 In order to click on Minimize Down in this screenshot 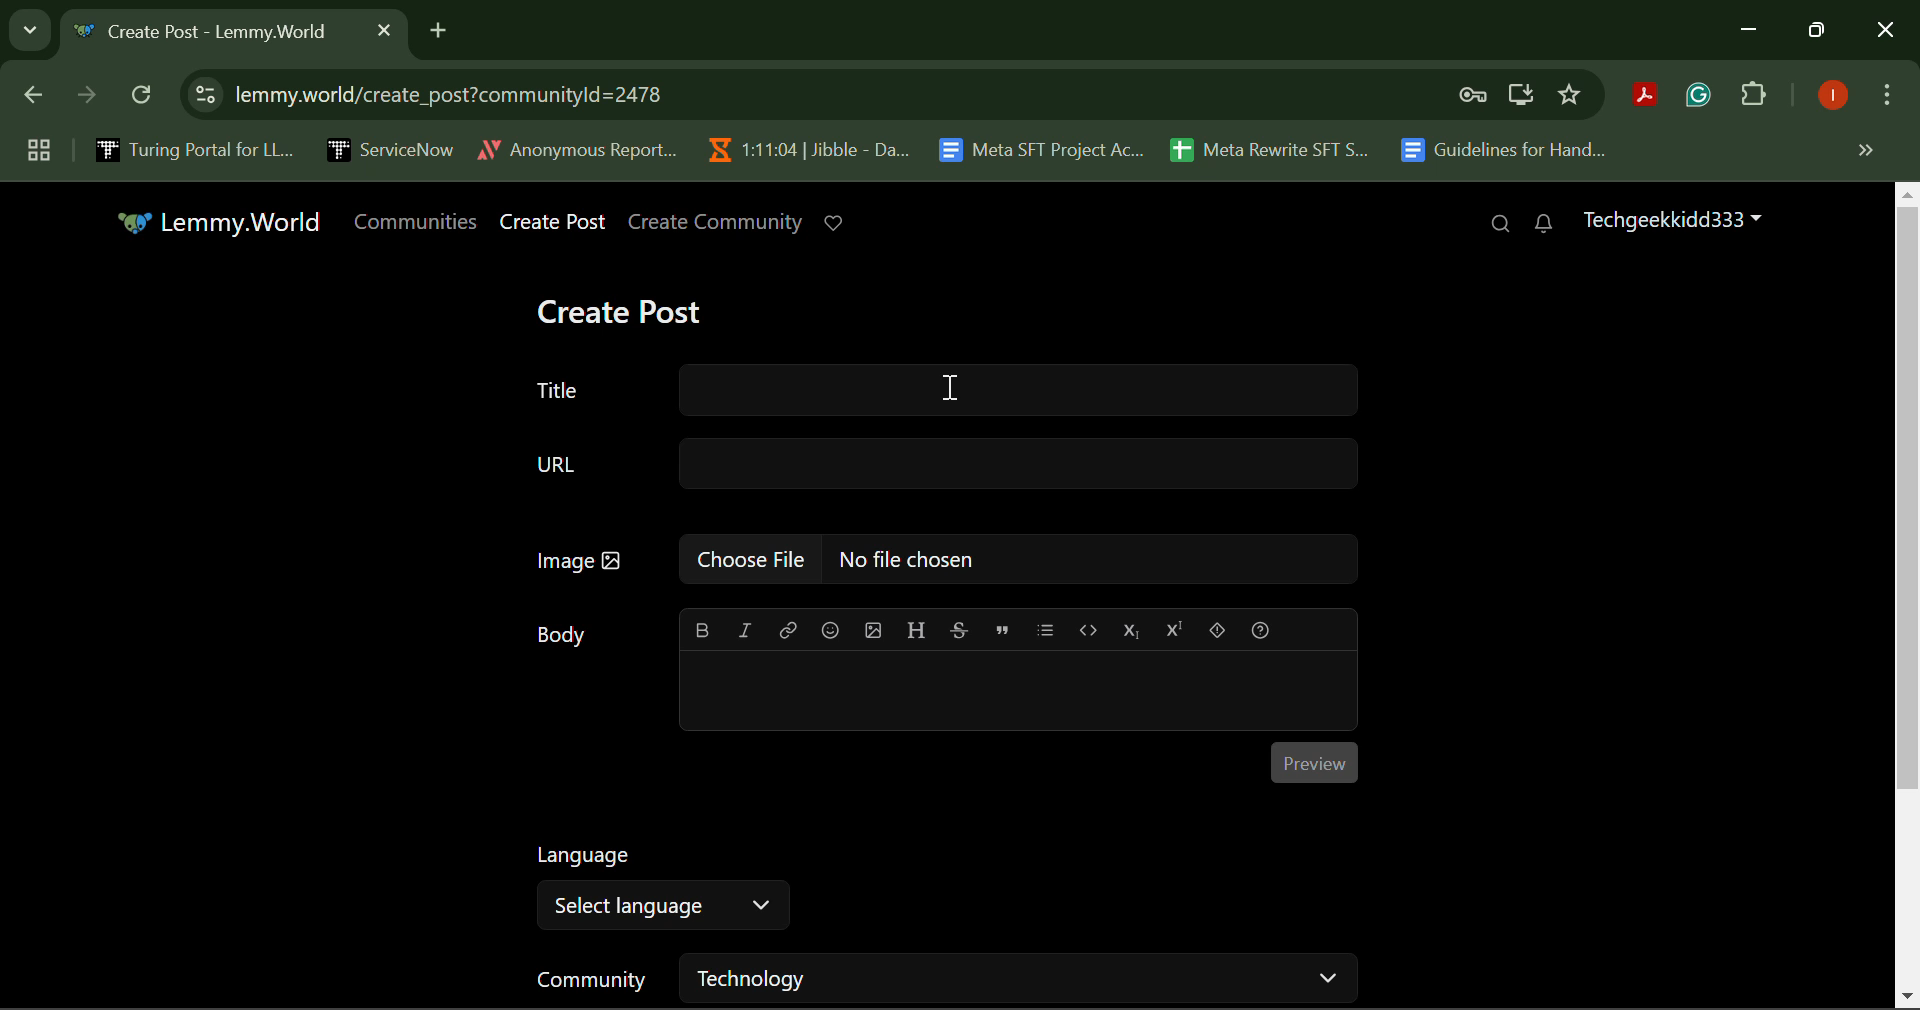, I will do `click(1752, 31)`.